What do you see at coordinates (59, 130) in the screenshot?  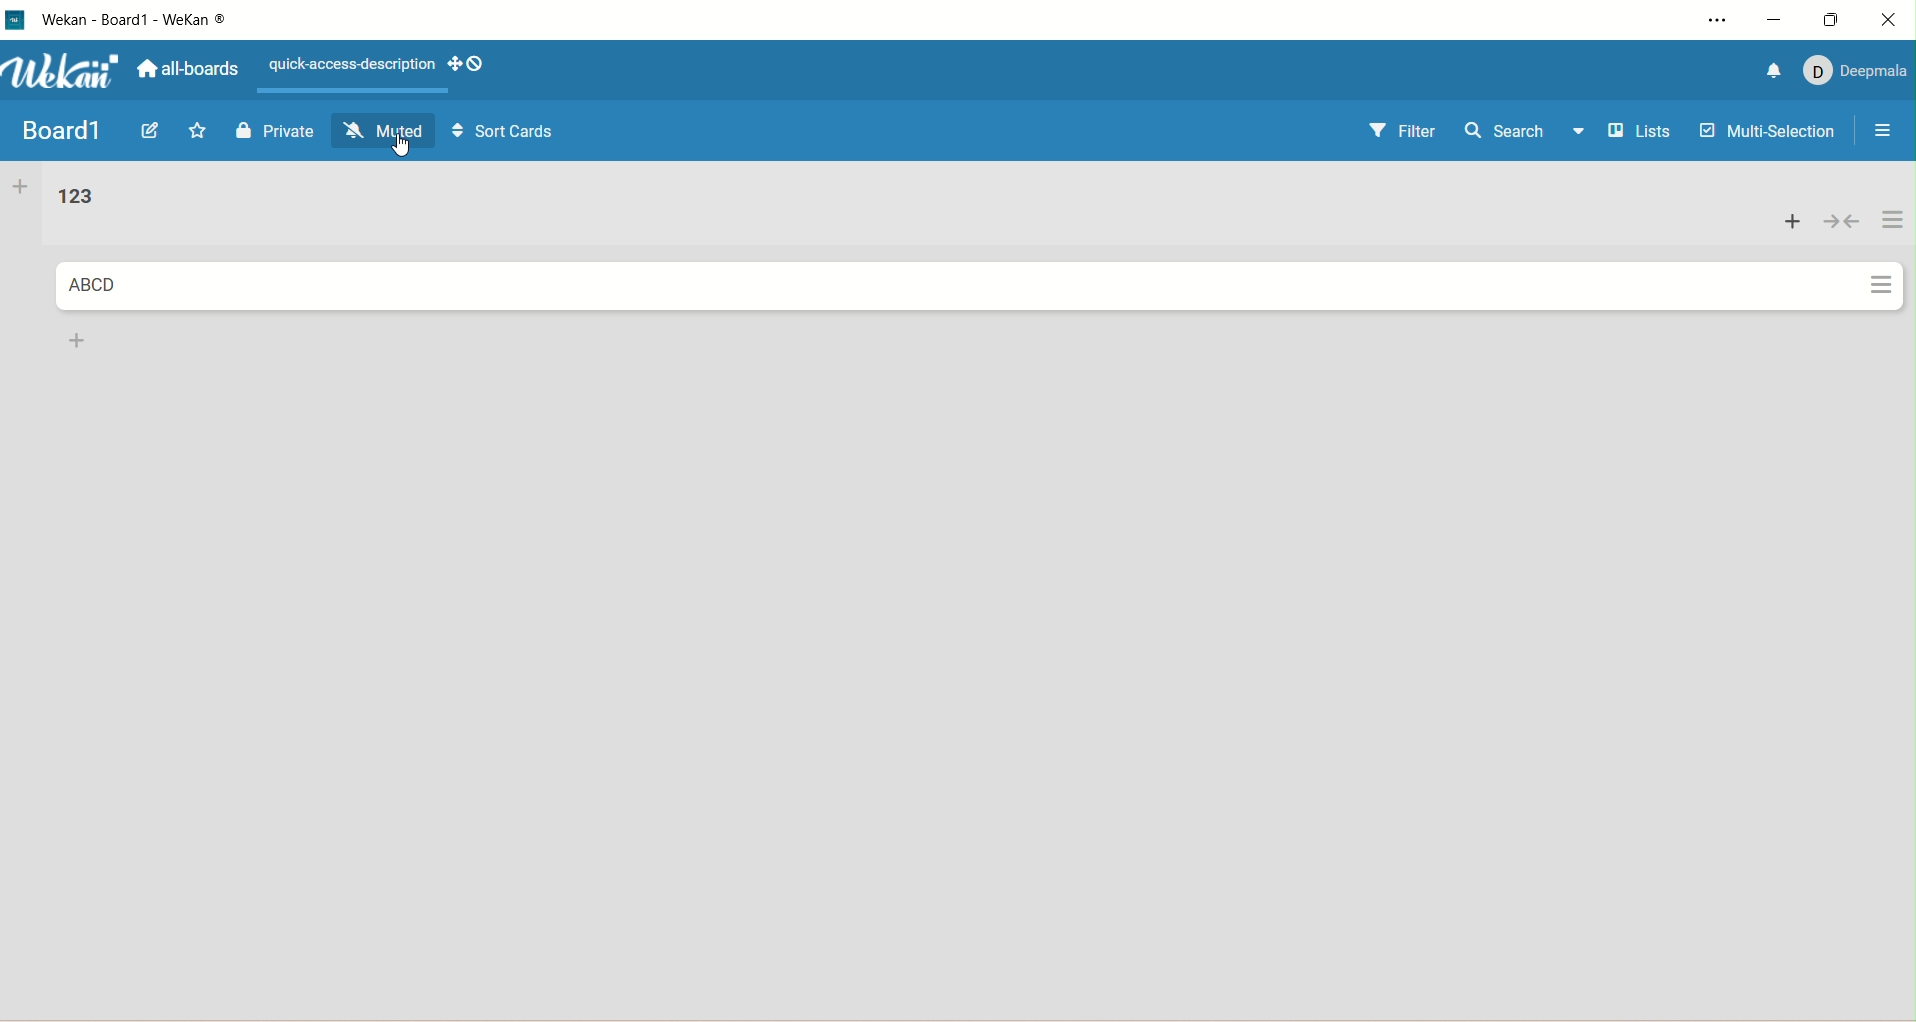 I see `board title` at bounding box center [59, 130].